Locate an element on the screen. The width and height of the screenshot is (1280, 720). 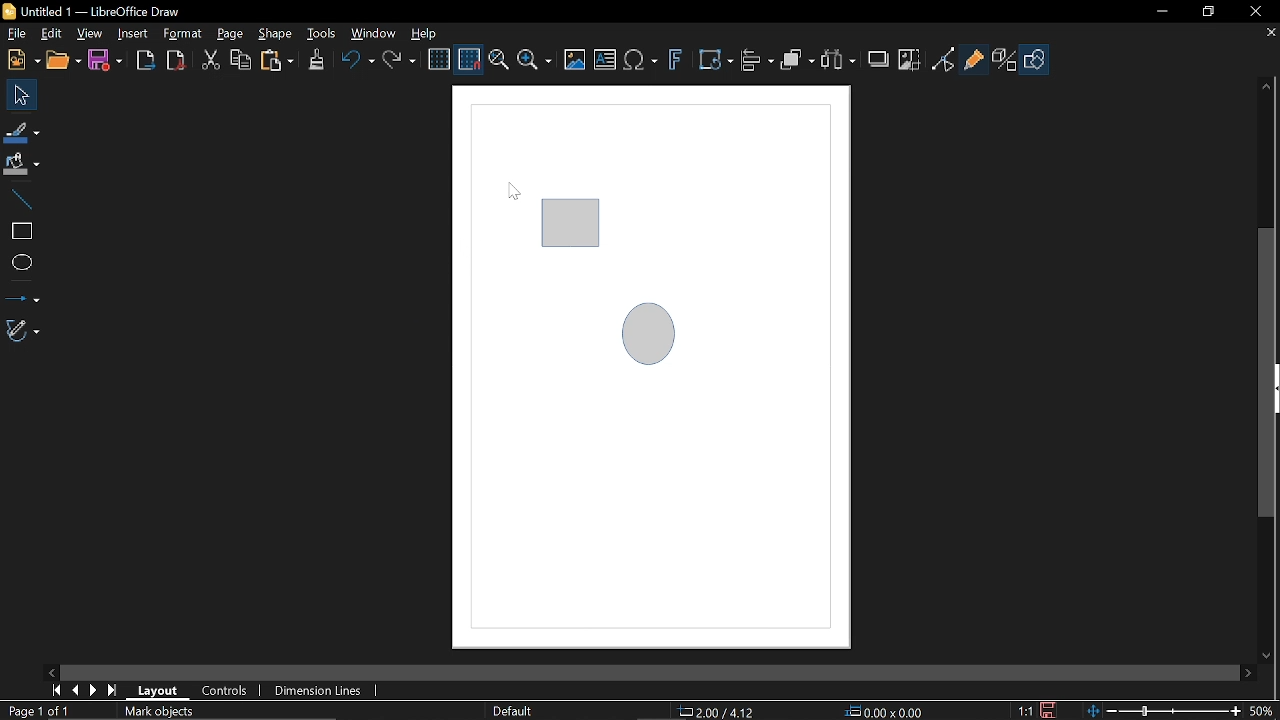
Layout is located at coordinates (157, 690).